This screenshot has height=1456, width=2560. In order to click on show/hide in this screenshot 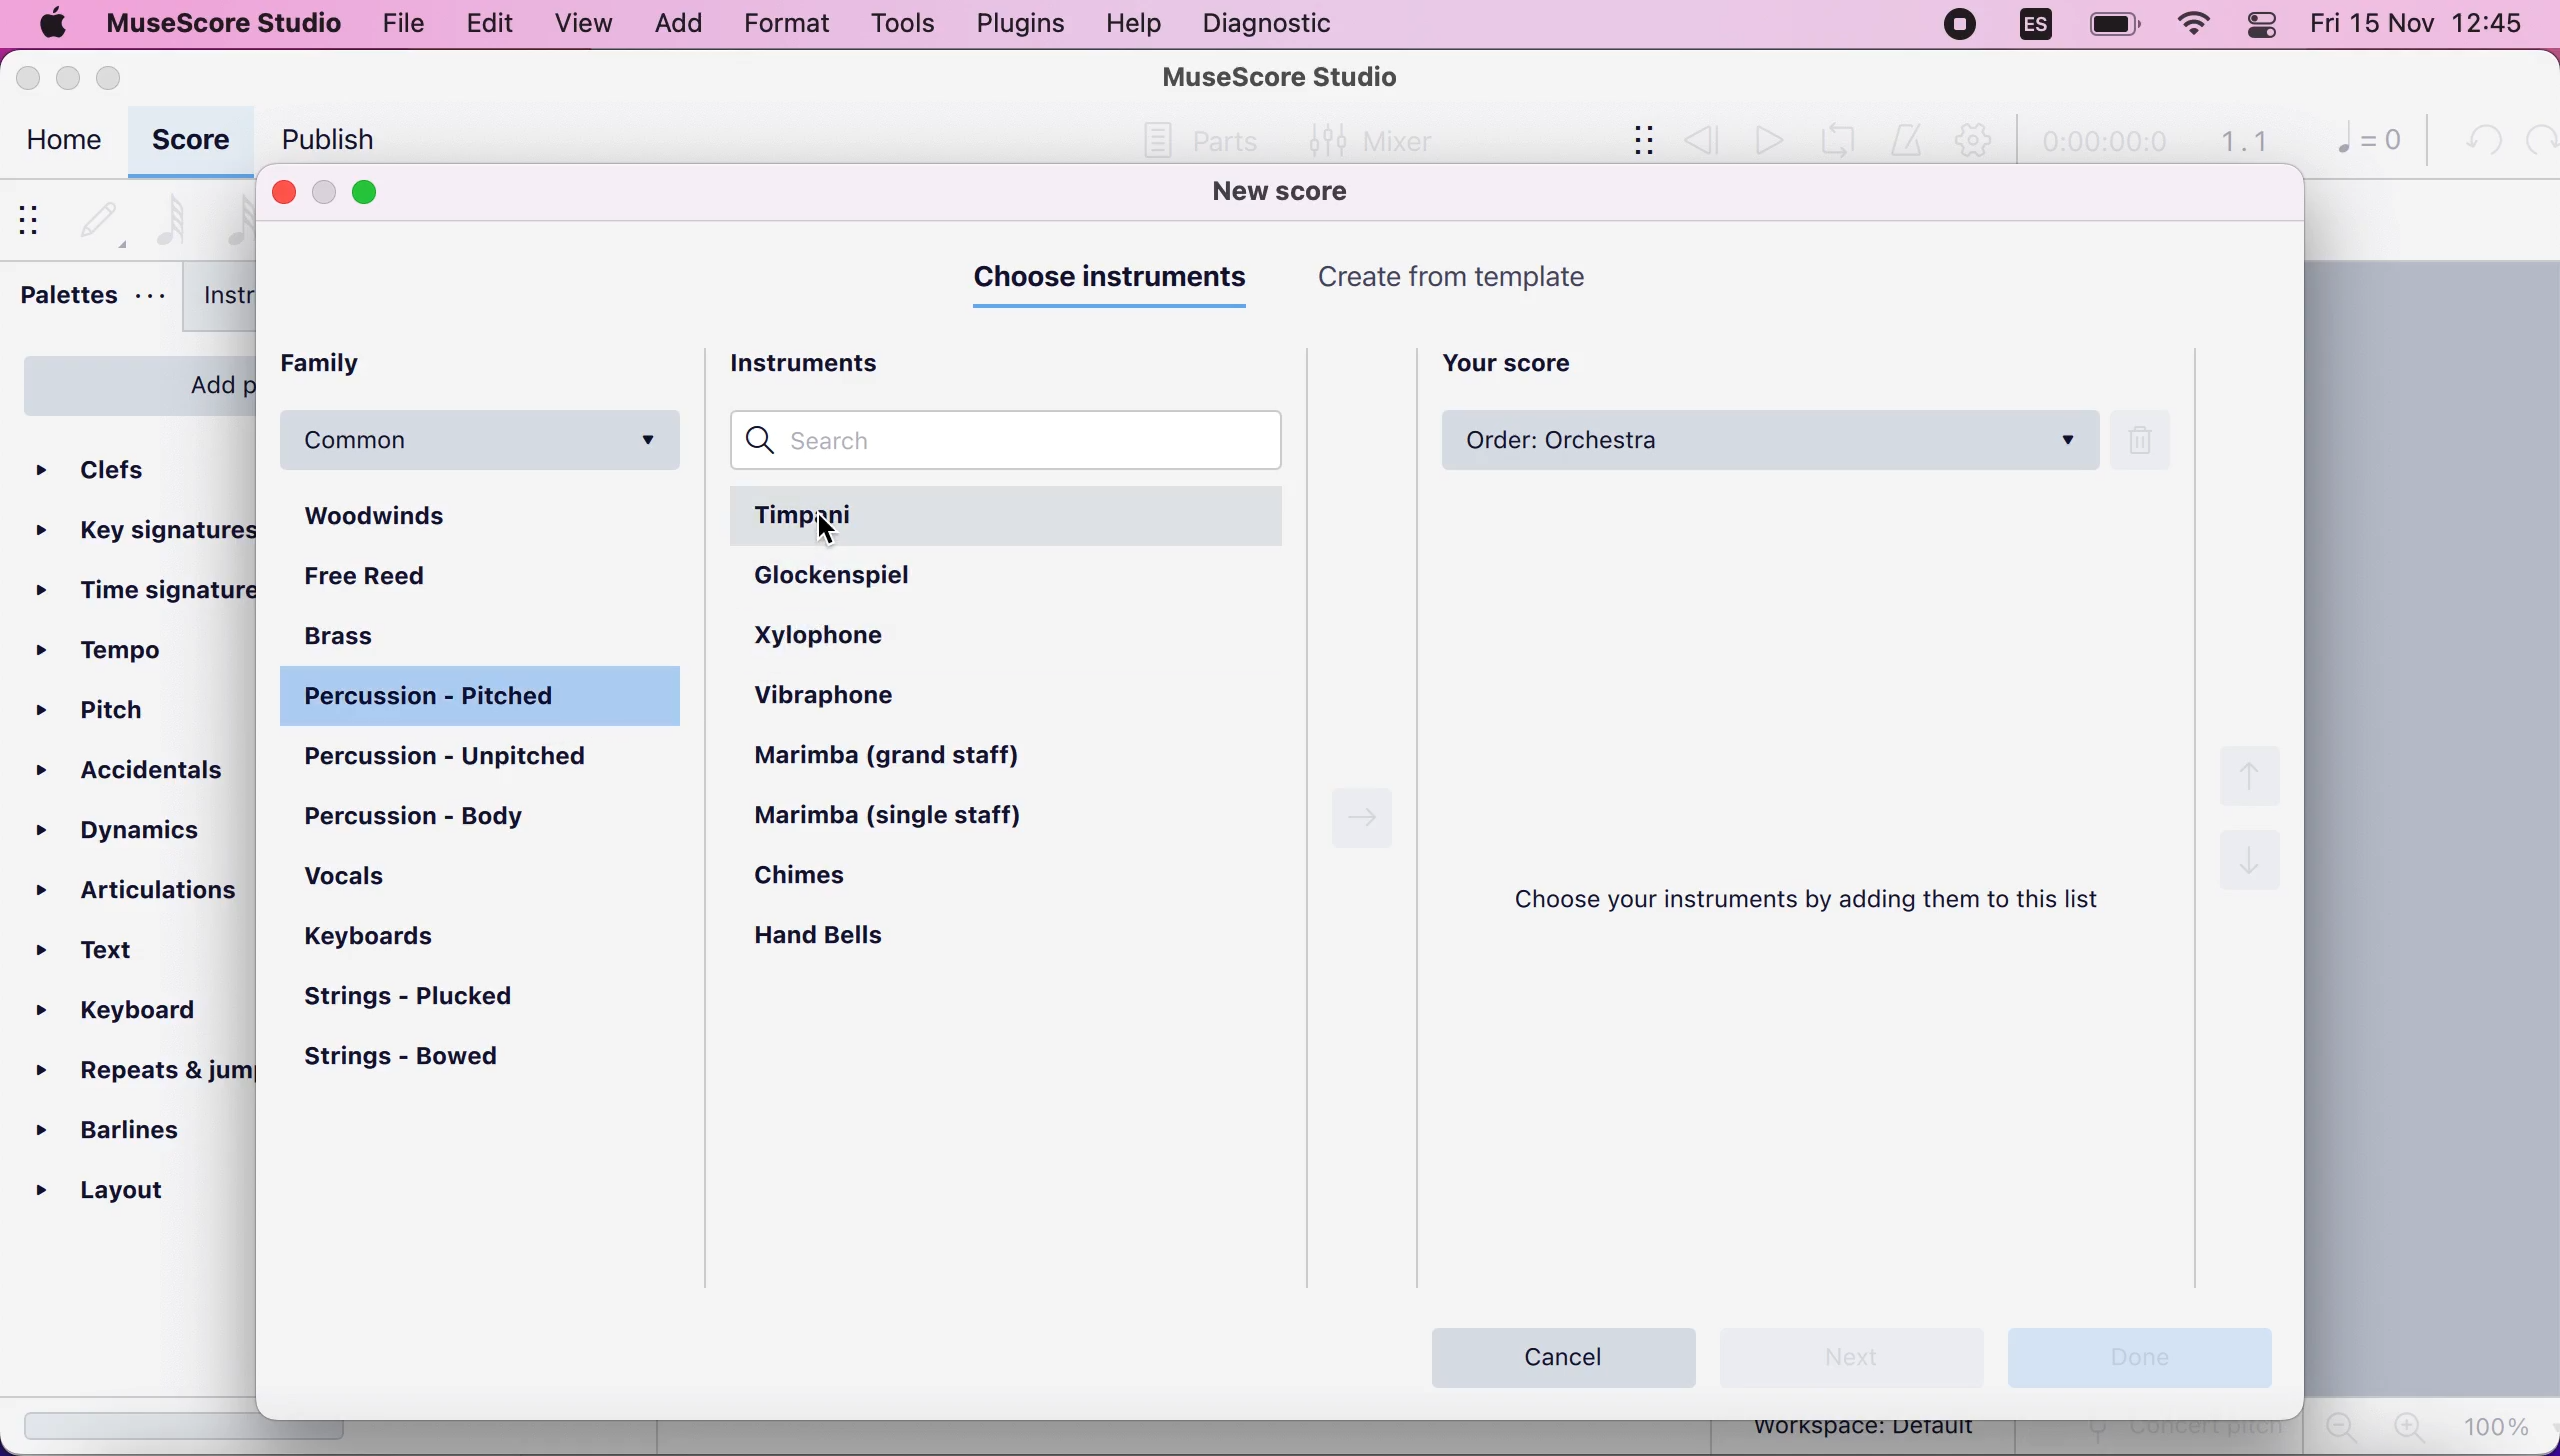, I will do `click(35, 218)`.